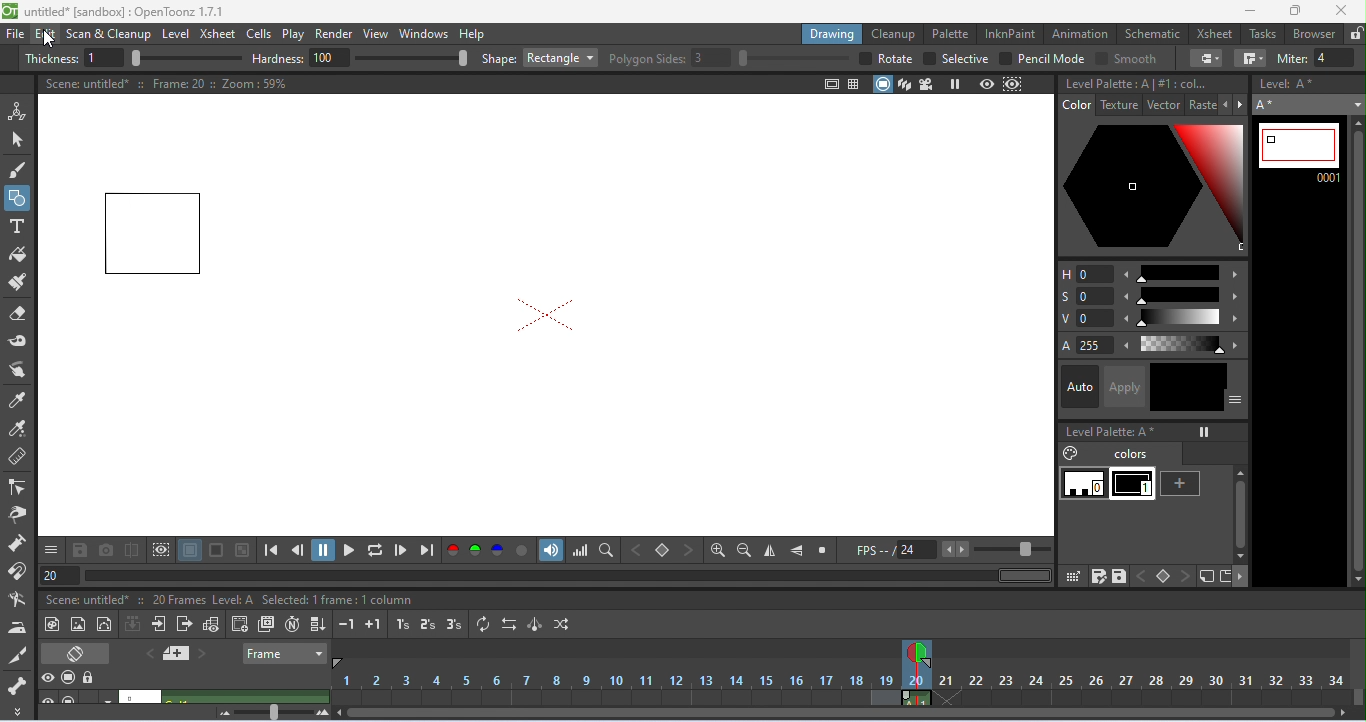  I want to click on tasks, so click(1264, 35).